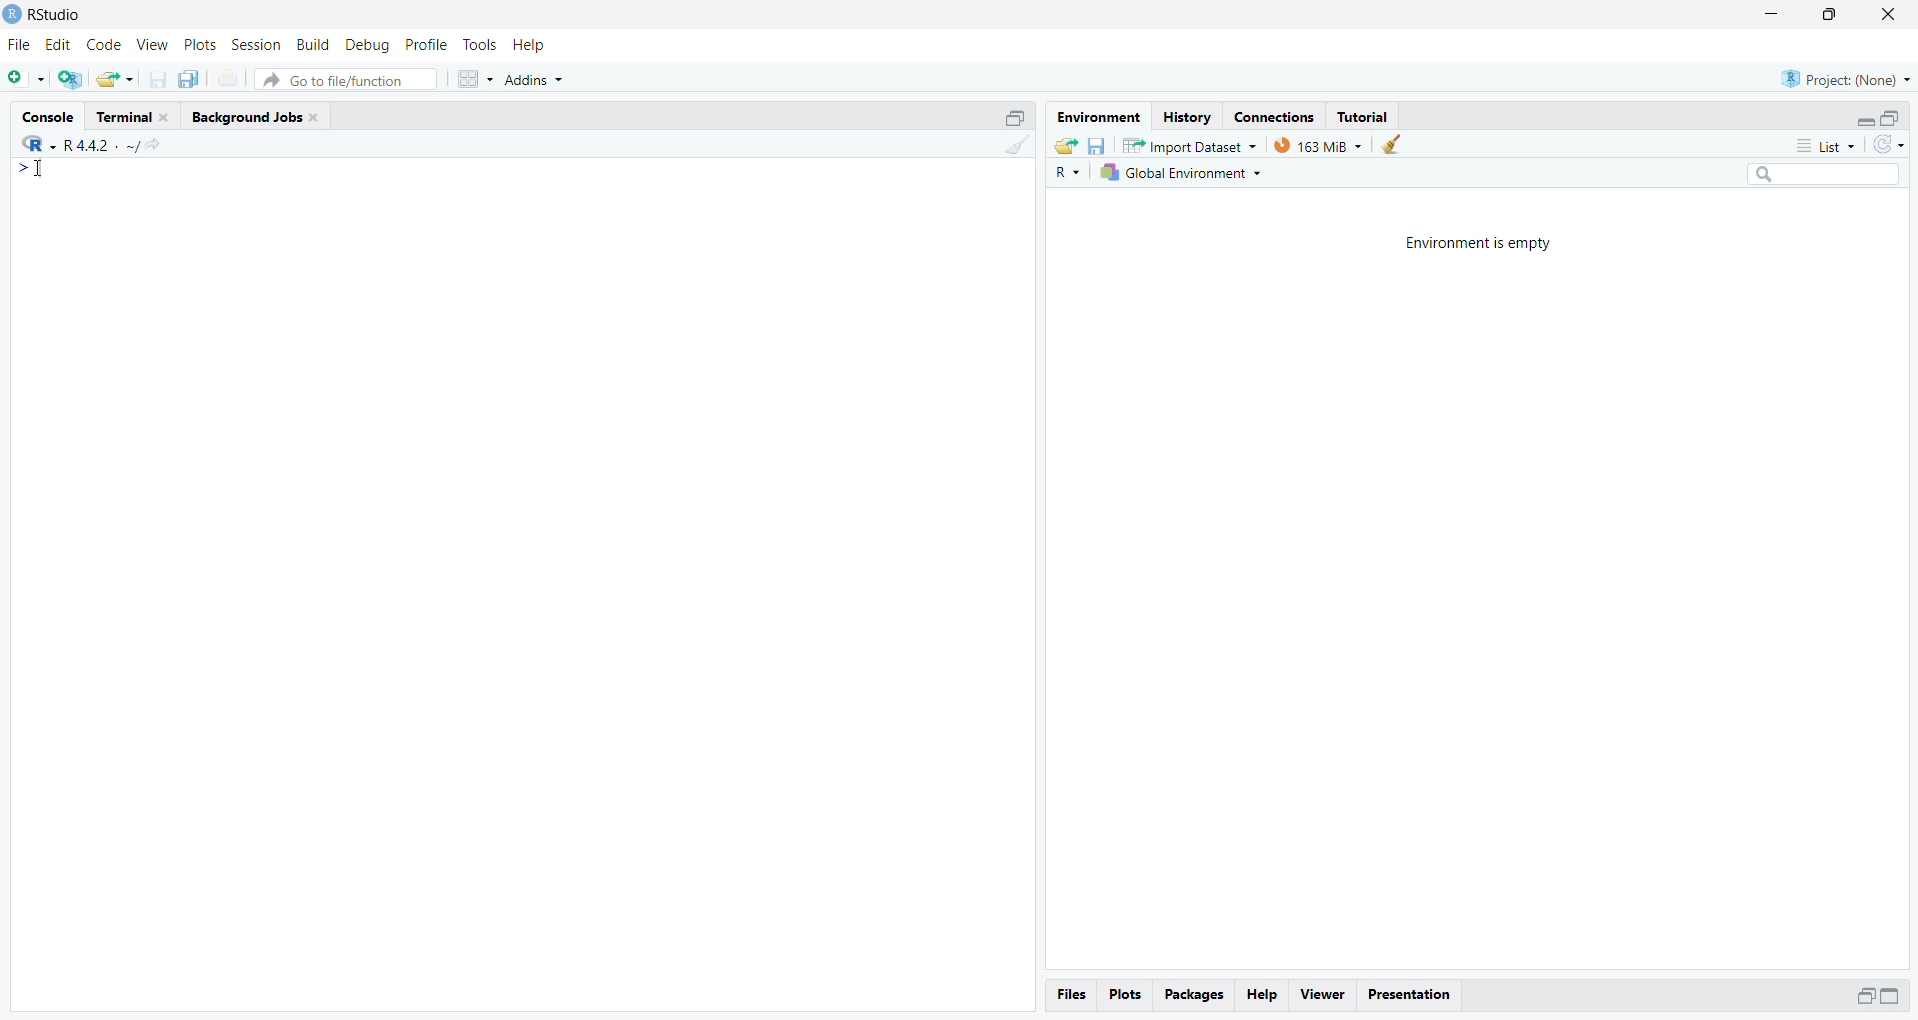 Image resolution: width=1918 pixels, height=1020 pixels. I want to click on file, so click(21, 45).